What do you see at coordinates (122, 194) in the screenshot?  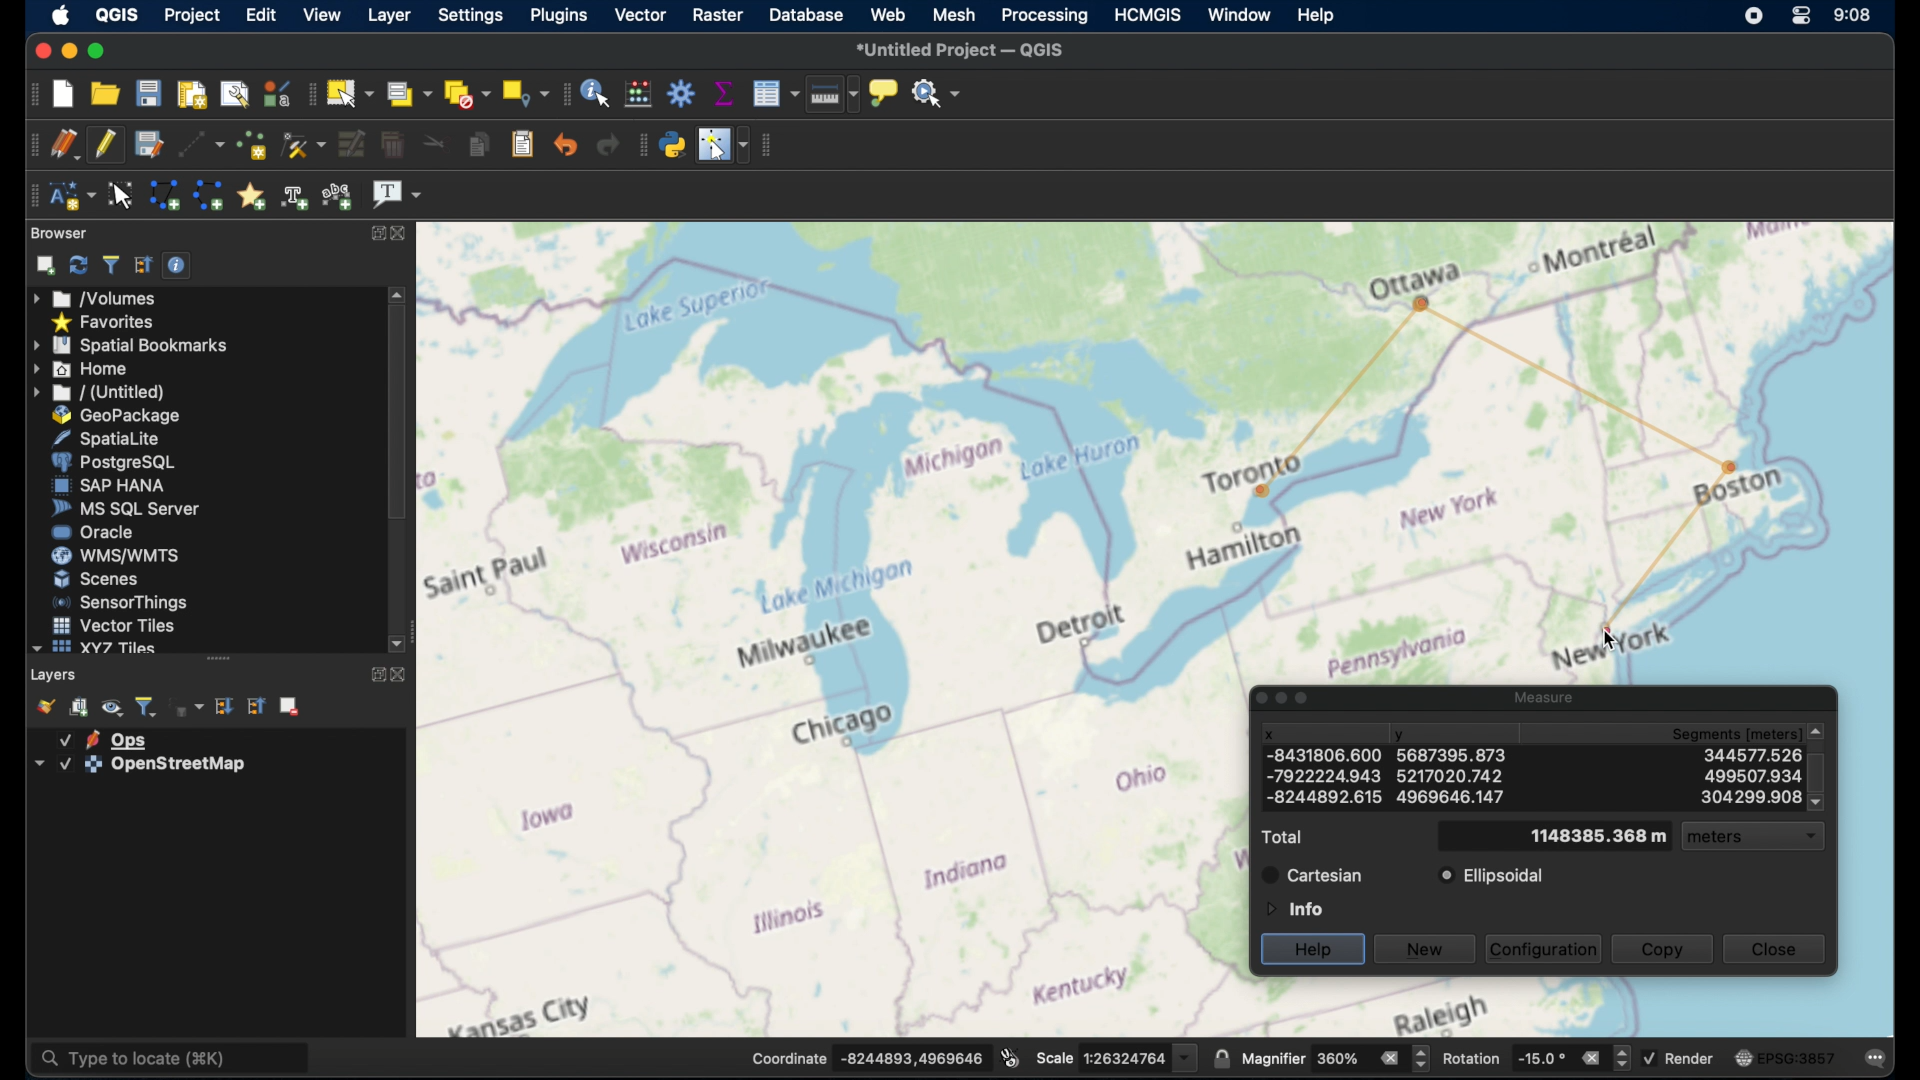 I see `modify annotations` at bounding box center [122, 194].